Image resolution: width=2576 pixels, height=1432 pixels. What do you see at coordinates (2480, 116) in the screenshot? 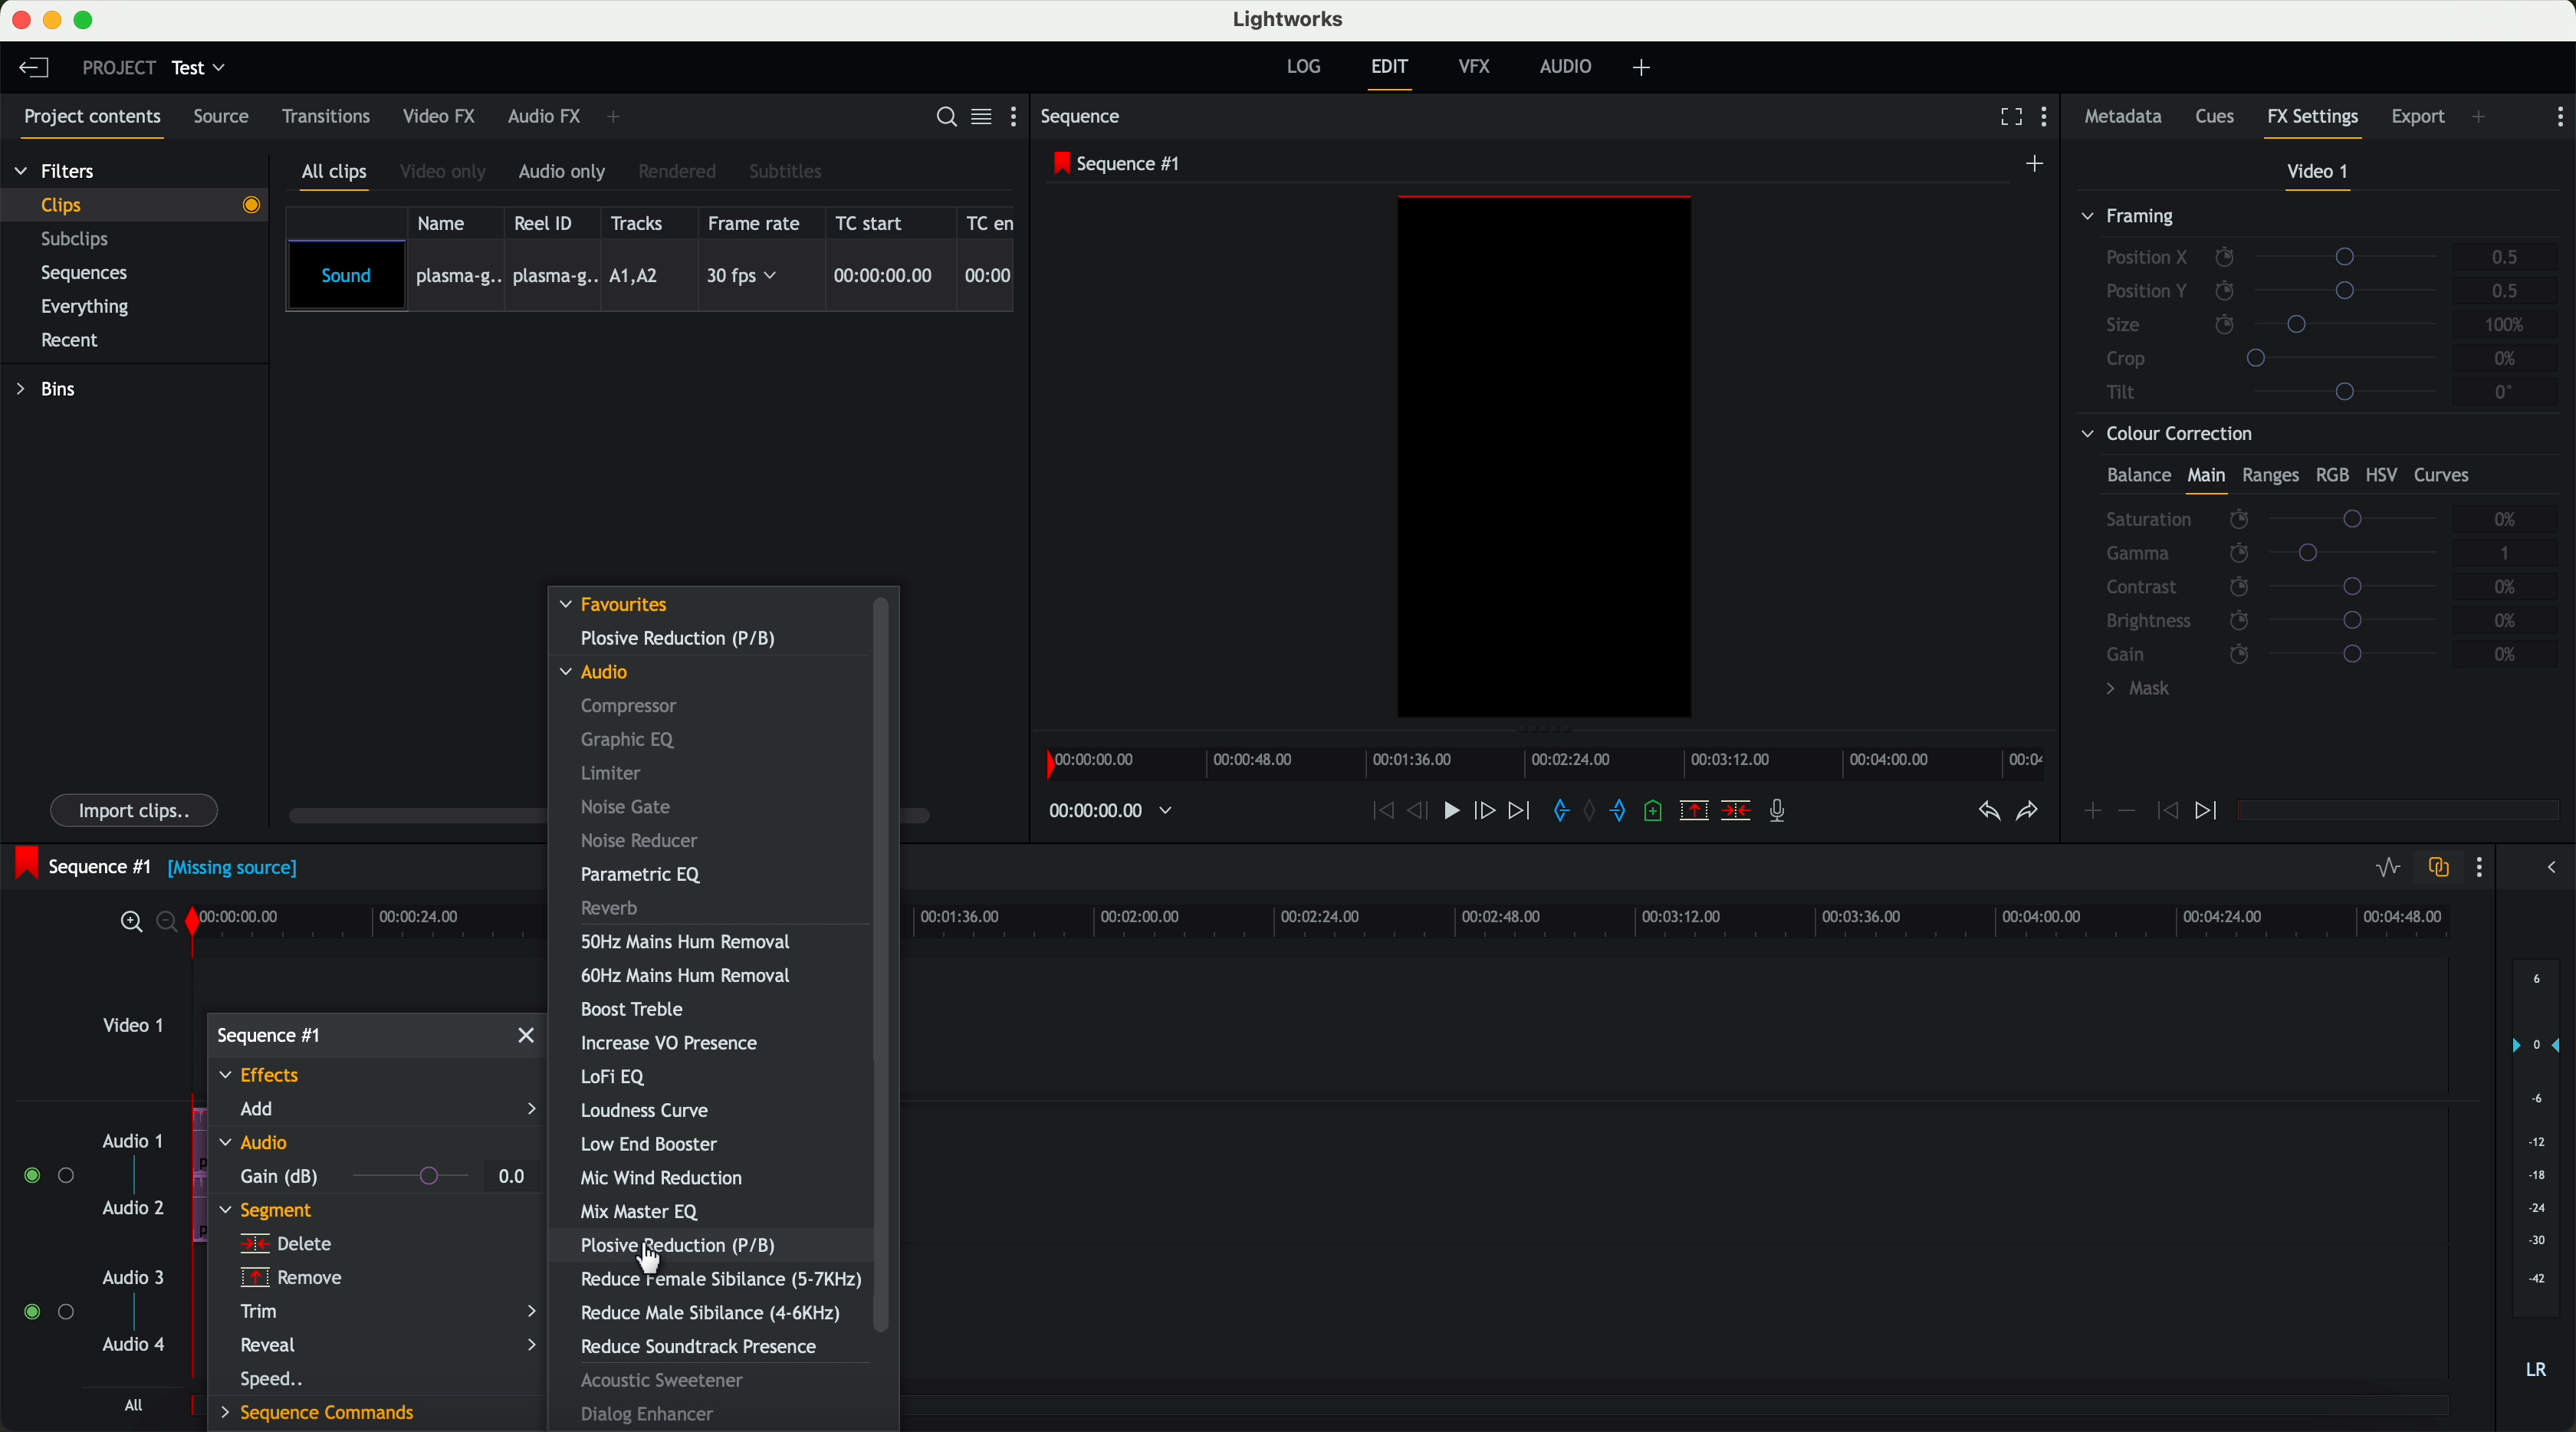
I see `add` at bounding box center [2480, 116].